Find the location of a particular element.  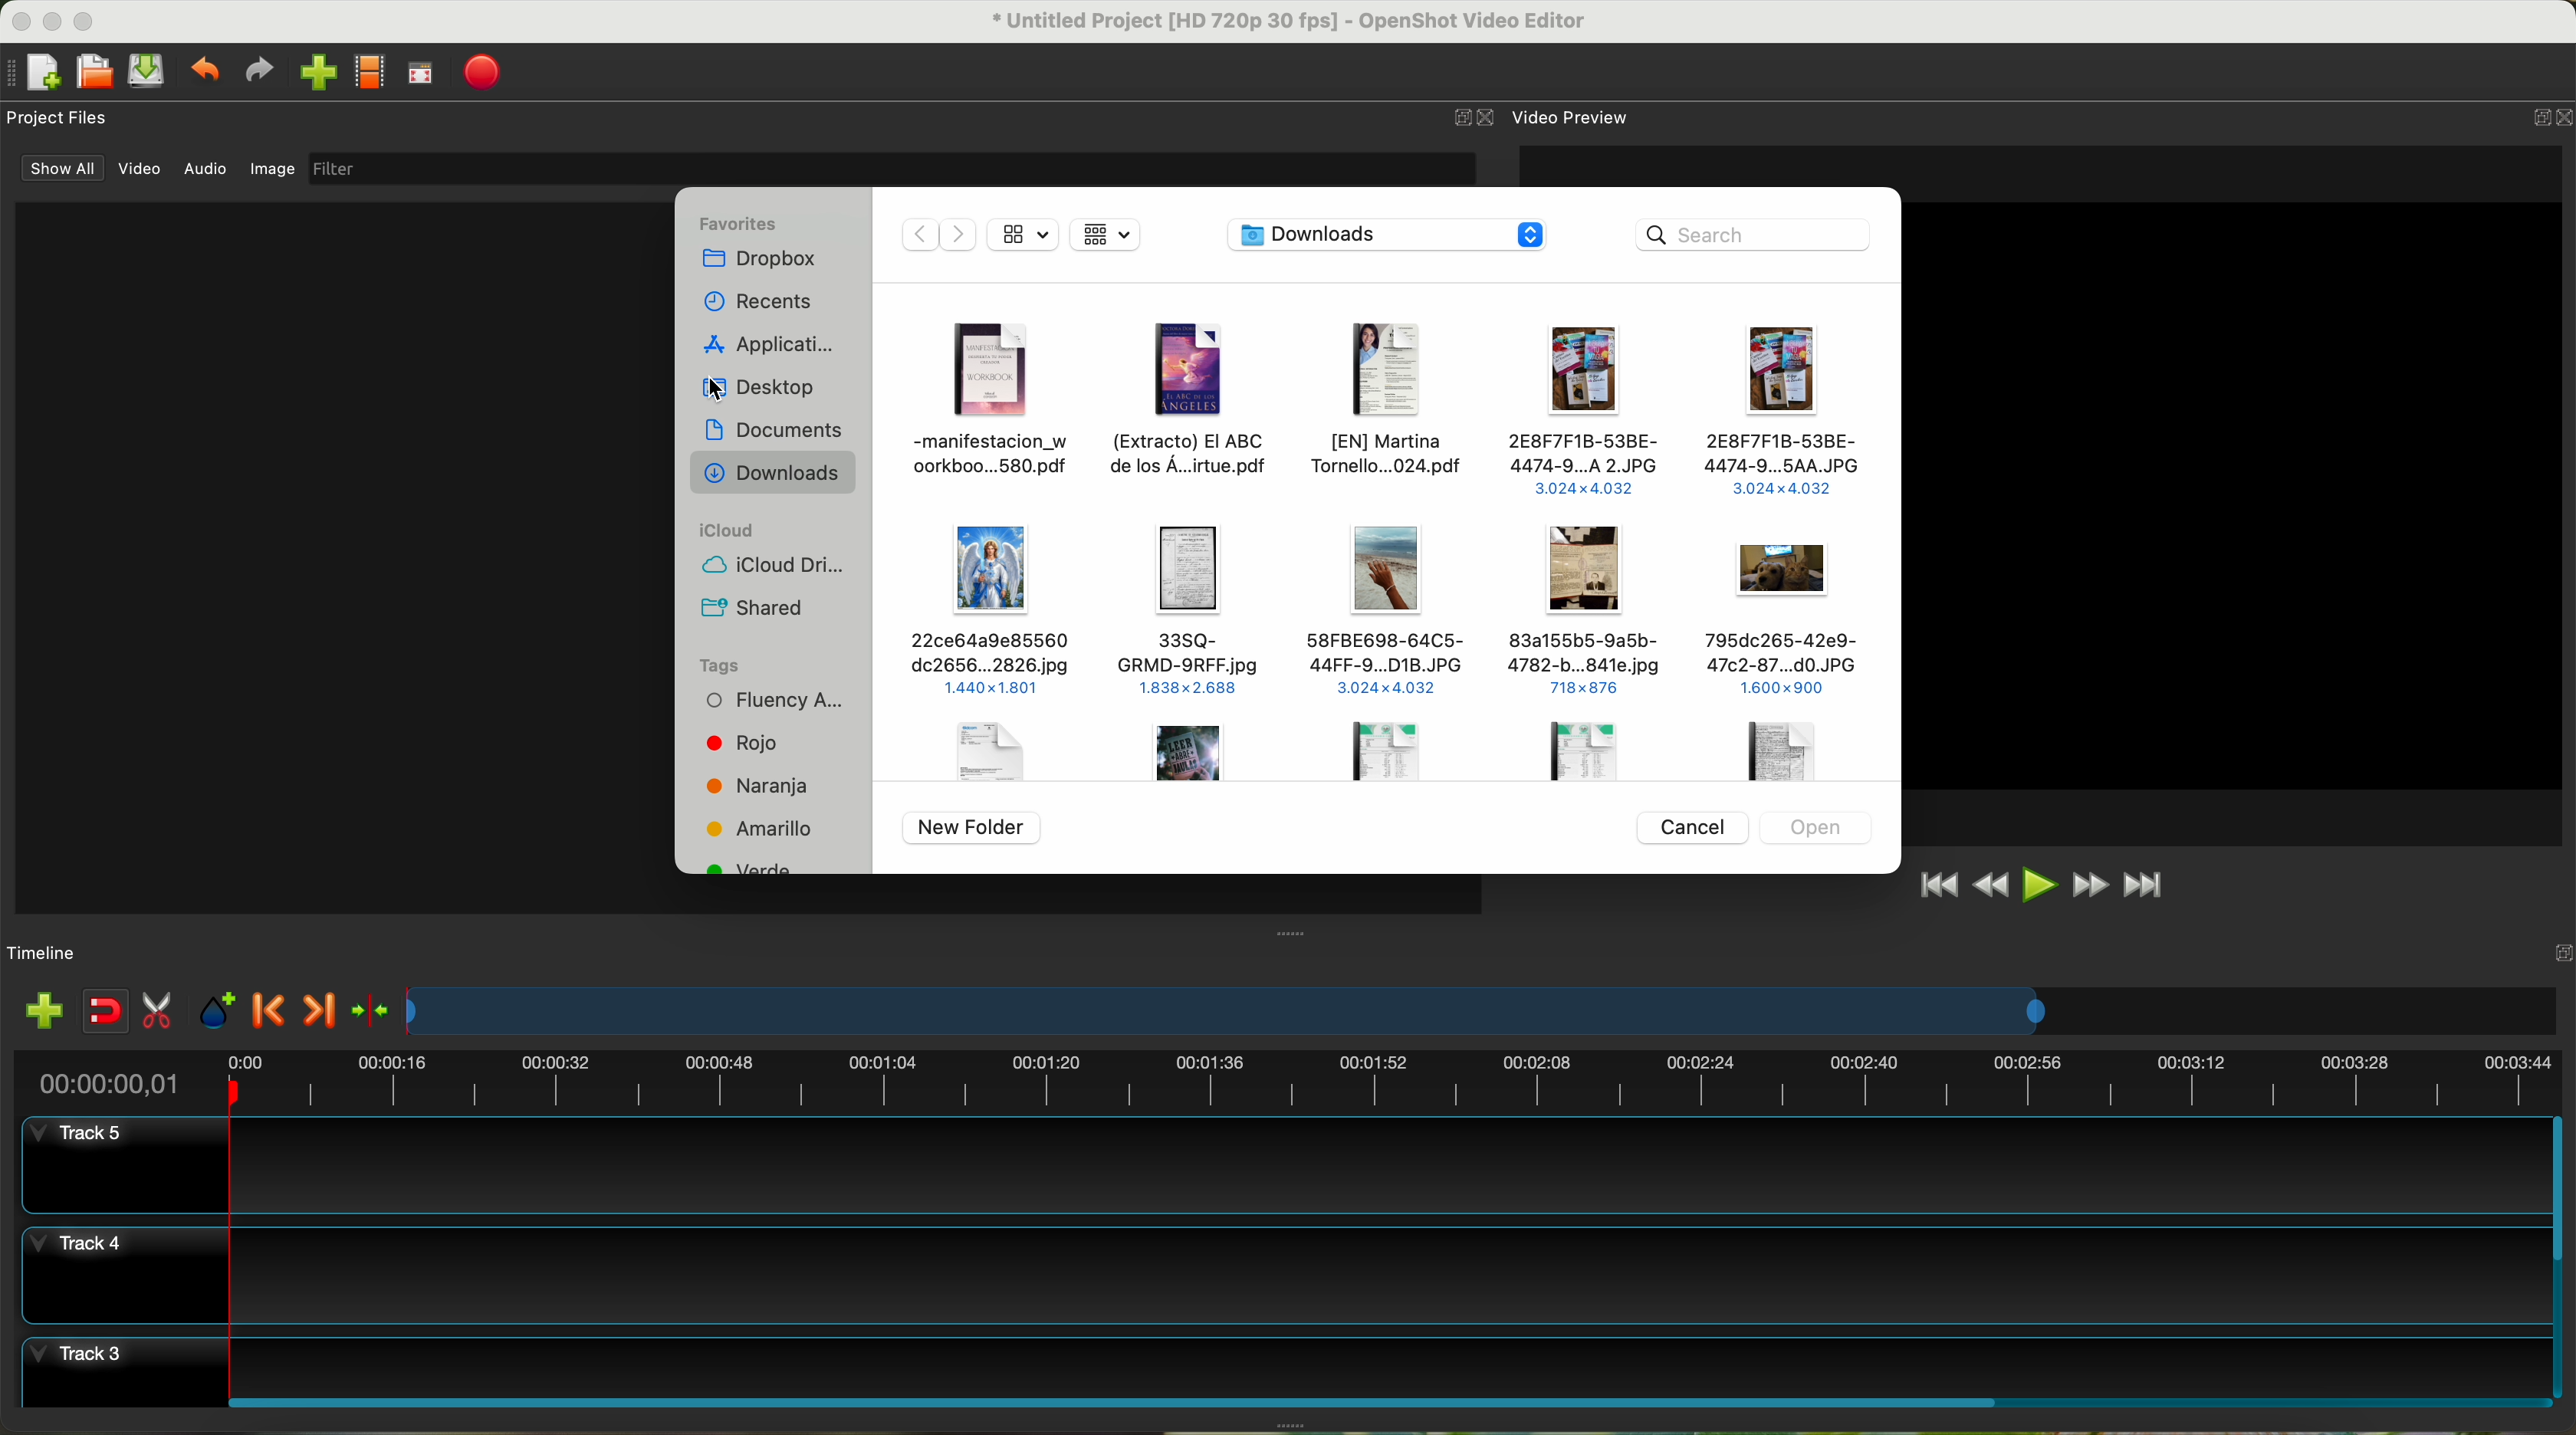

play is located at coordinates (2038, 884).